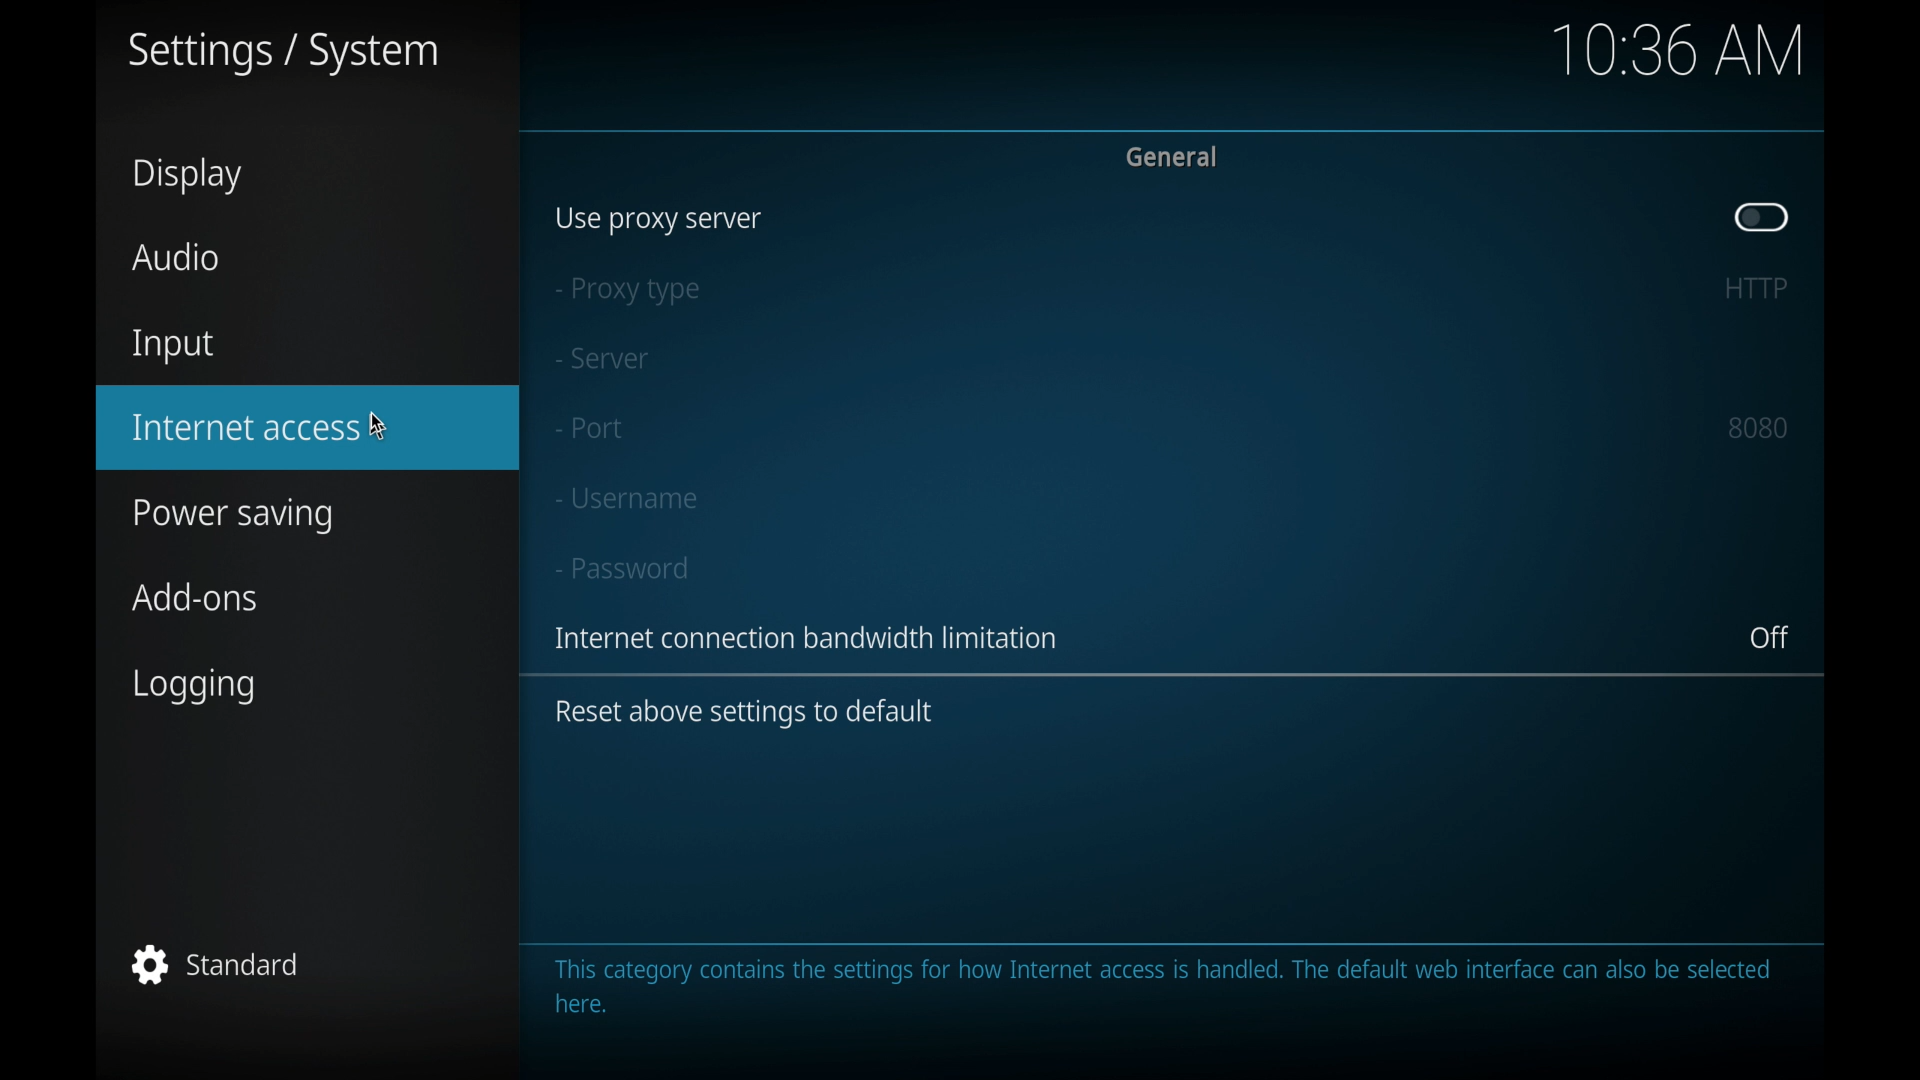 The width and height of the screenshot is (1920, 1080). I want to click on info, so click(810, 638).